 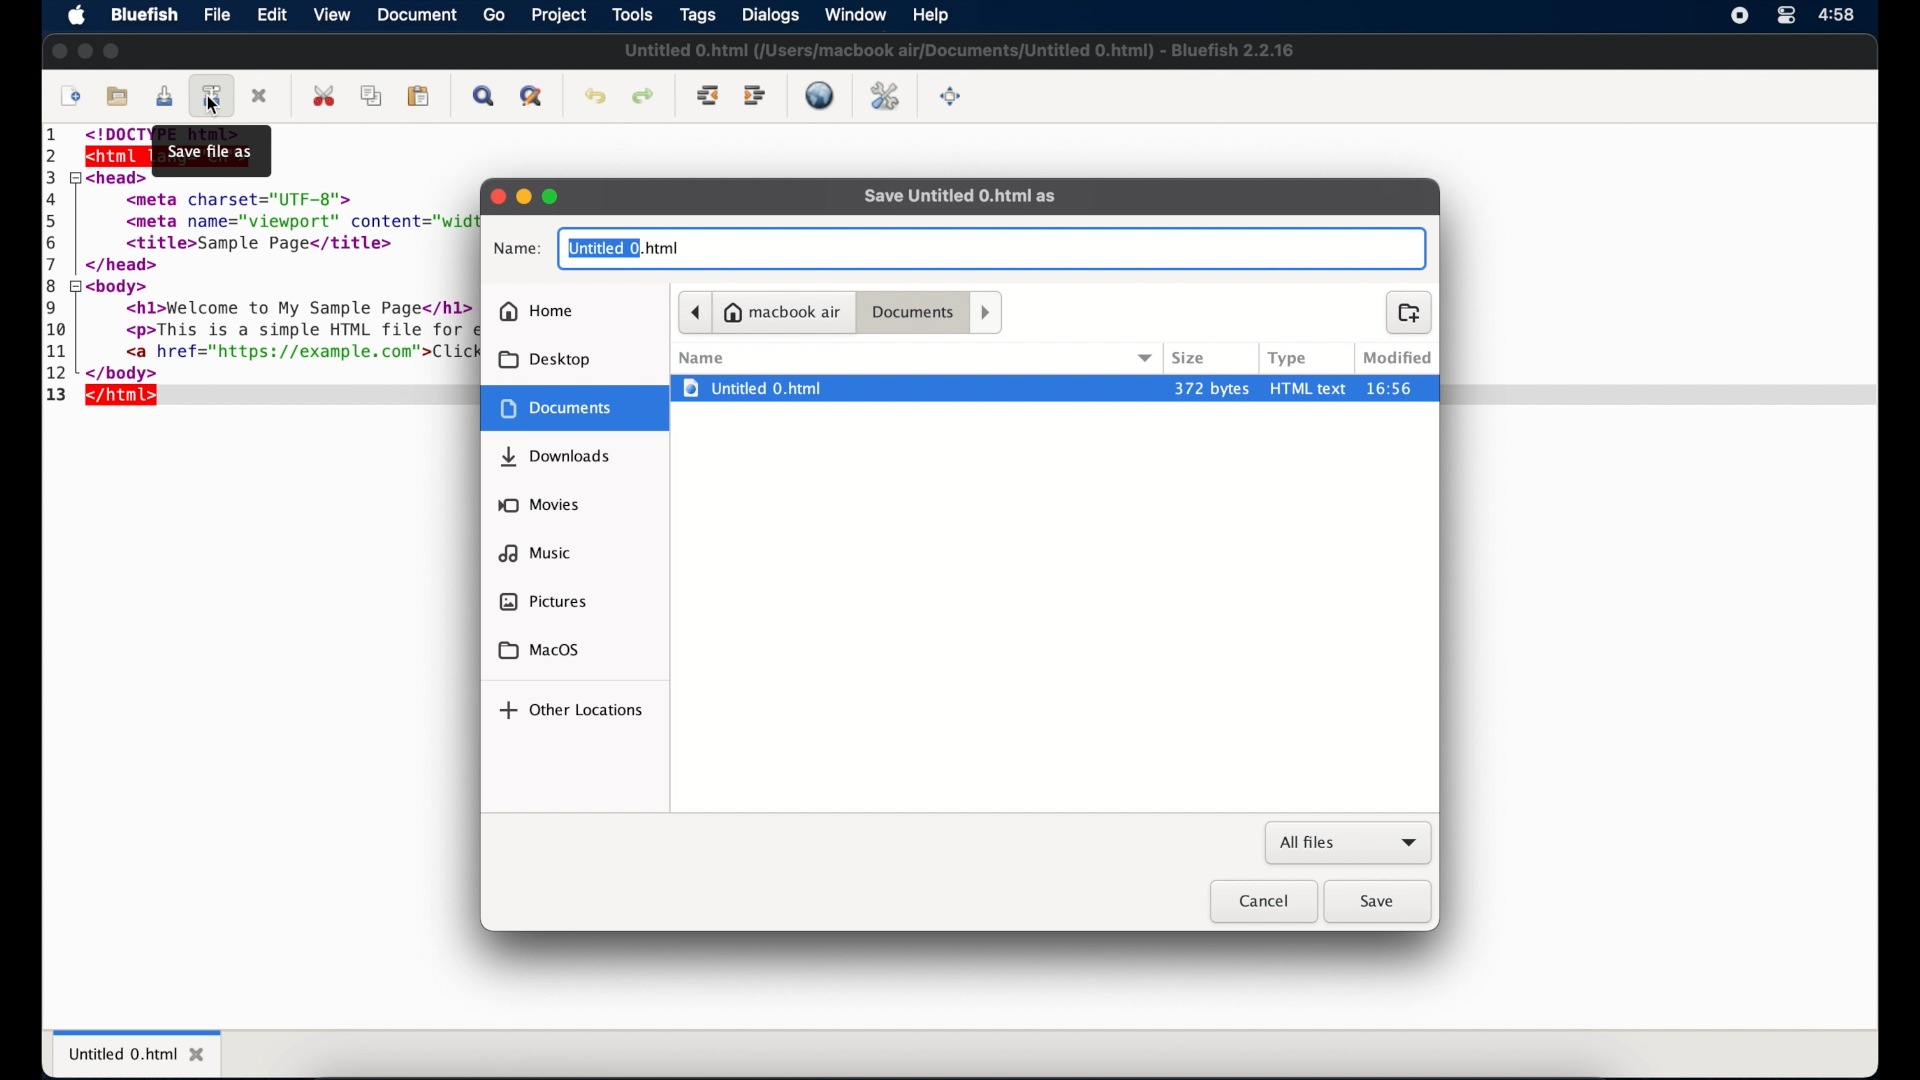 What do you see at coordinates (57, 219) in the screenshot?
I see `5` at bounding box center [57, 219].